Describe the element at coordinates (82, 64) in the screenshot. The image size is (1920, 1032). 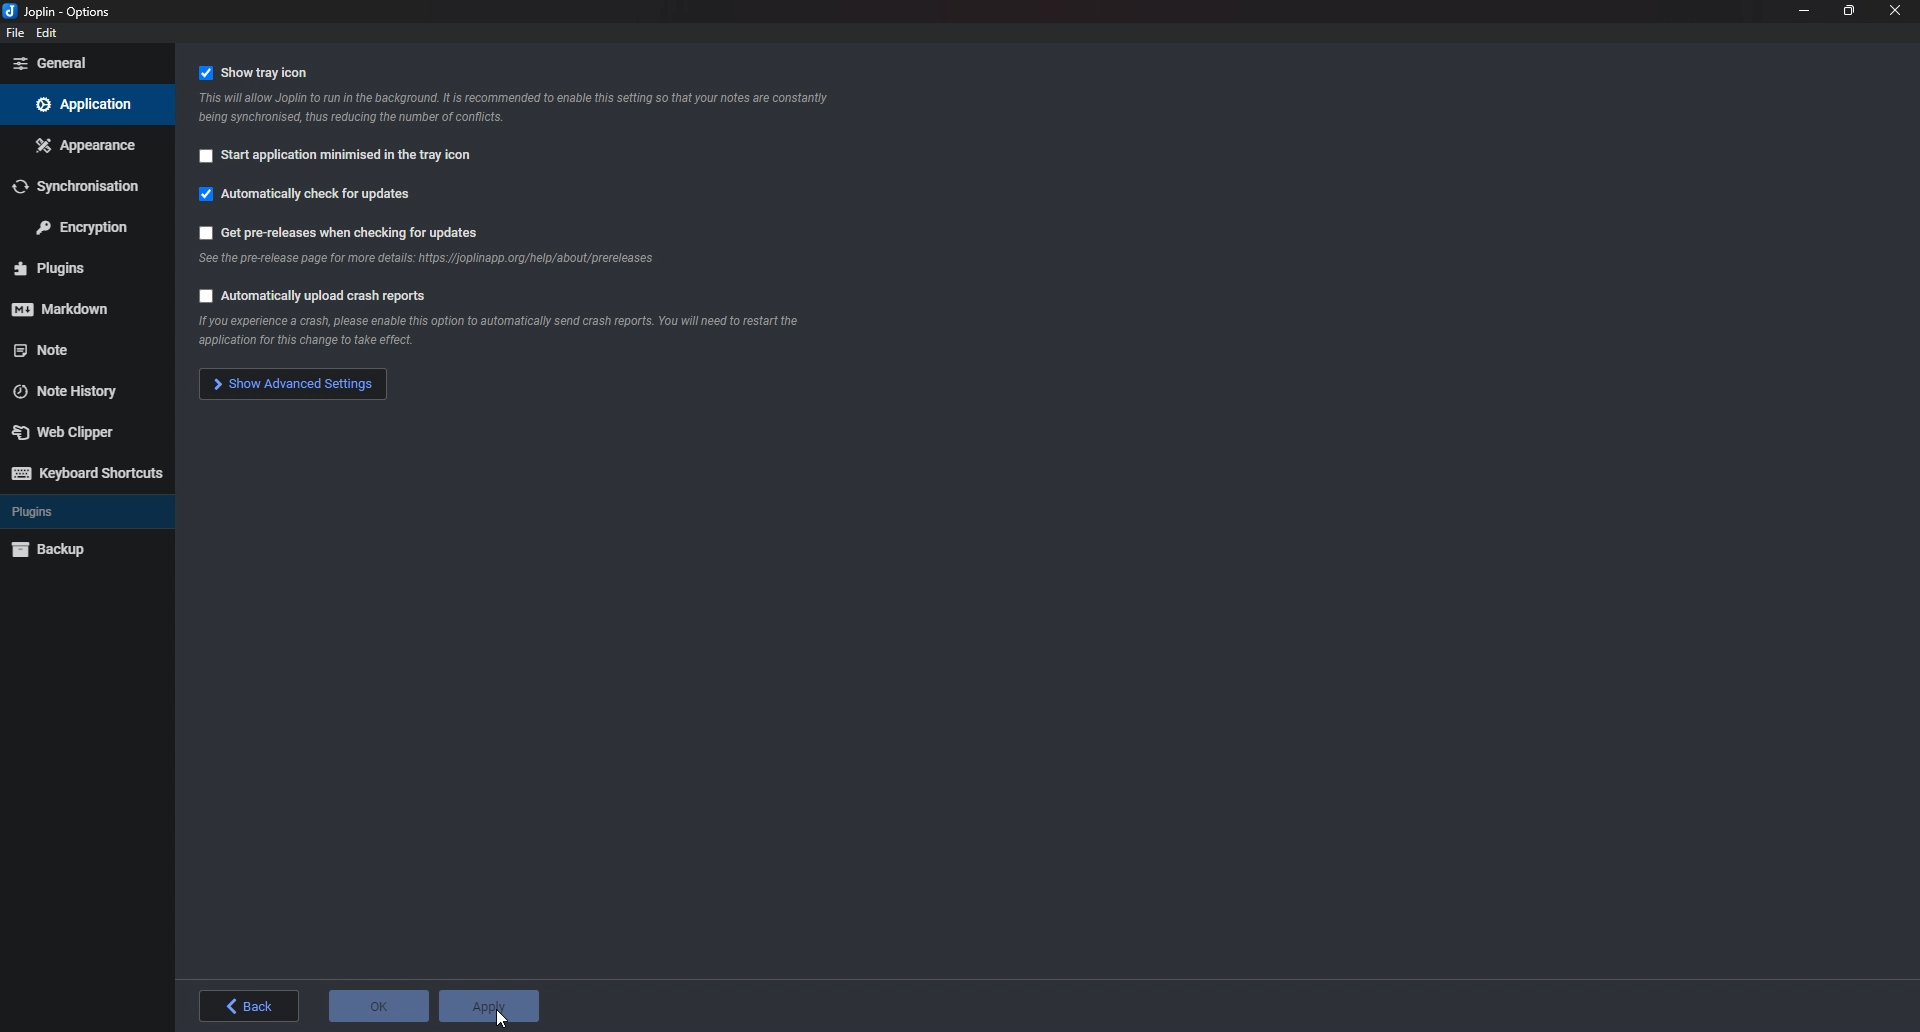
I see `General` at that location.